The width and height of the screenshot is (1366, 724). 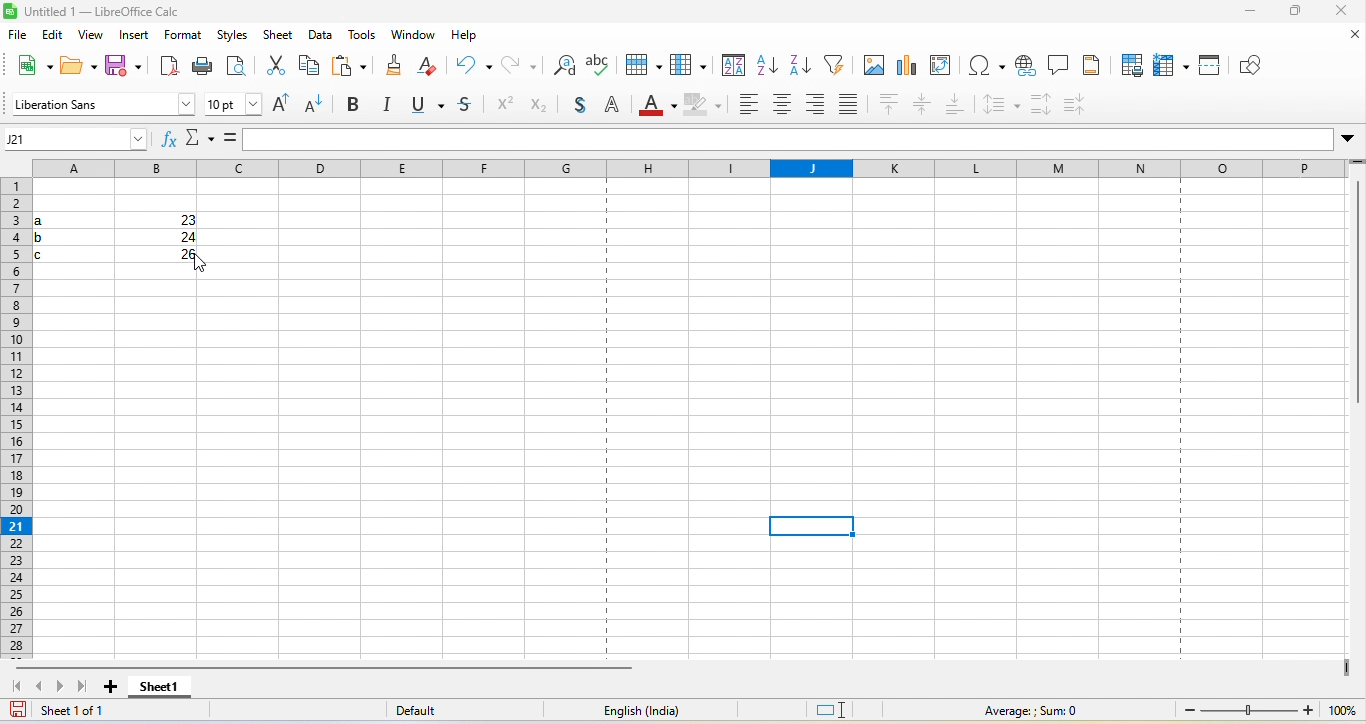 What do you see at coordinates (1129, 65) in the screenshot?
I see `print area` at bounding box center [1129, 65].